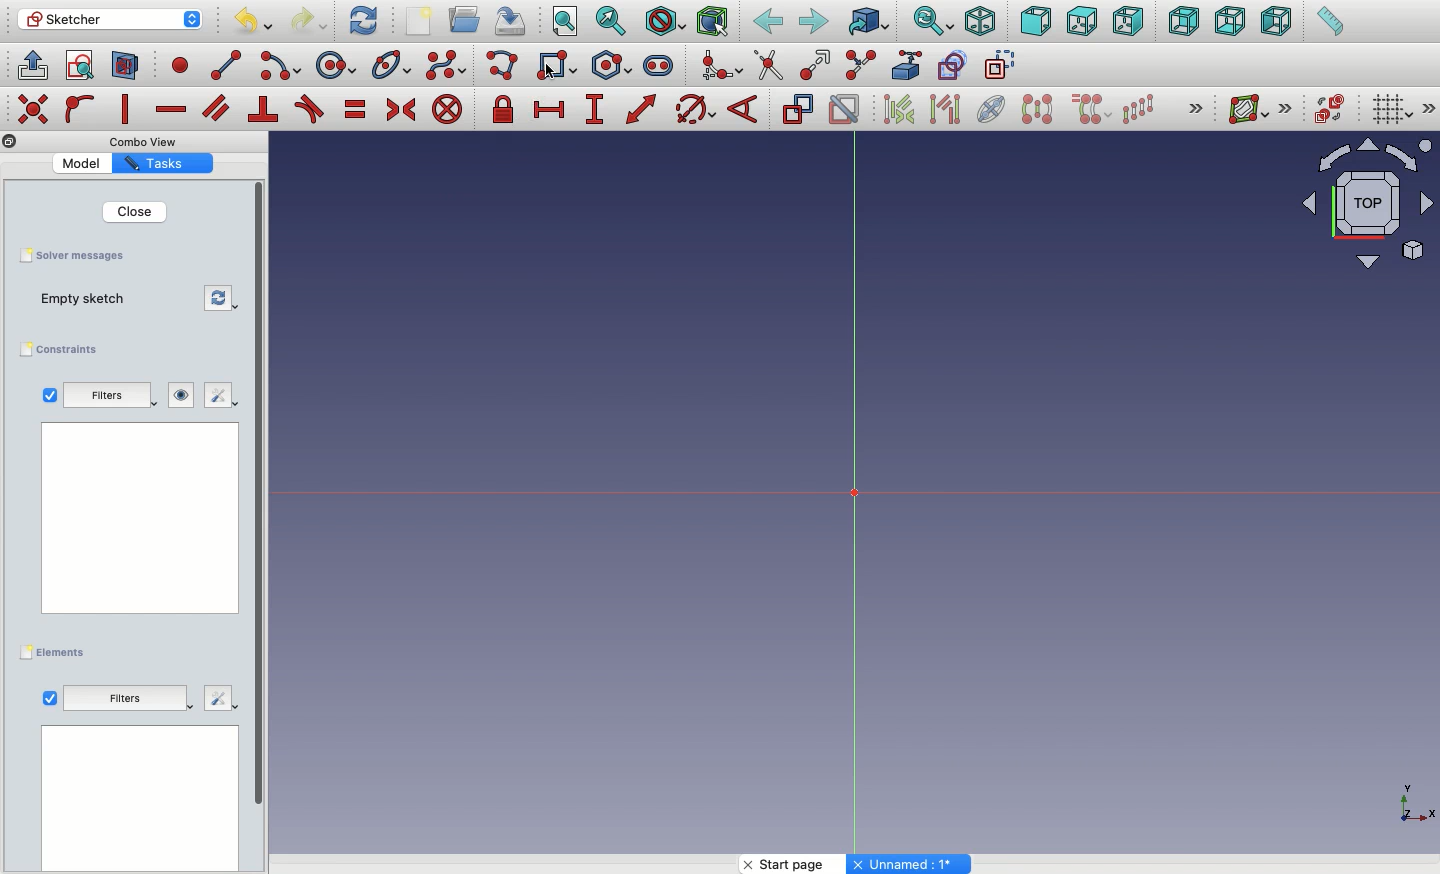  I want to click on Bottom, so click(1228, 23).